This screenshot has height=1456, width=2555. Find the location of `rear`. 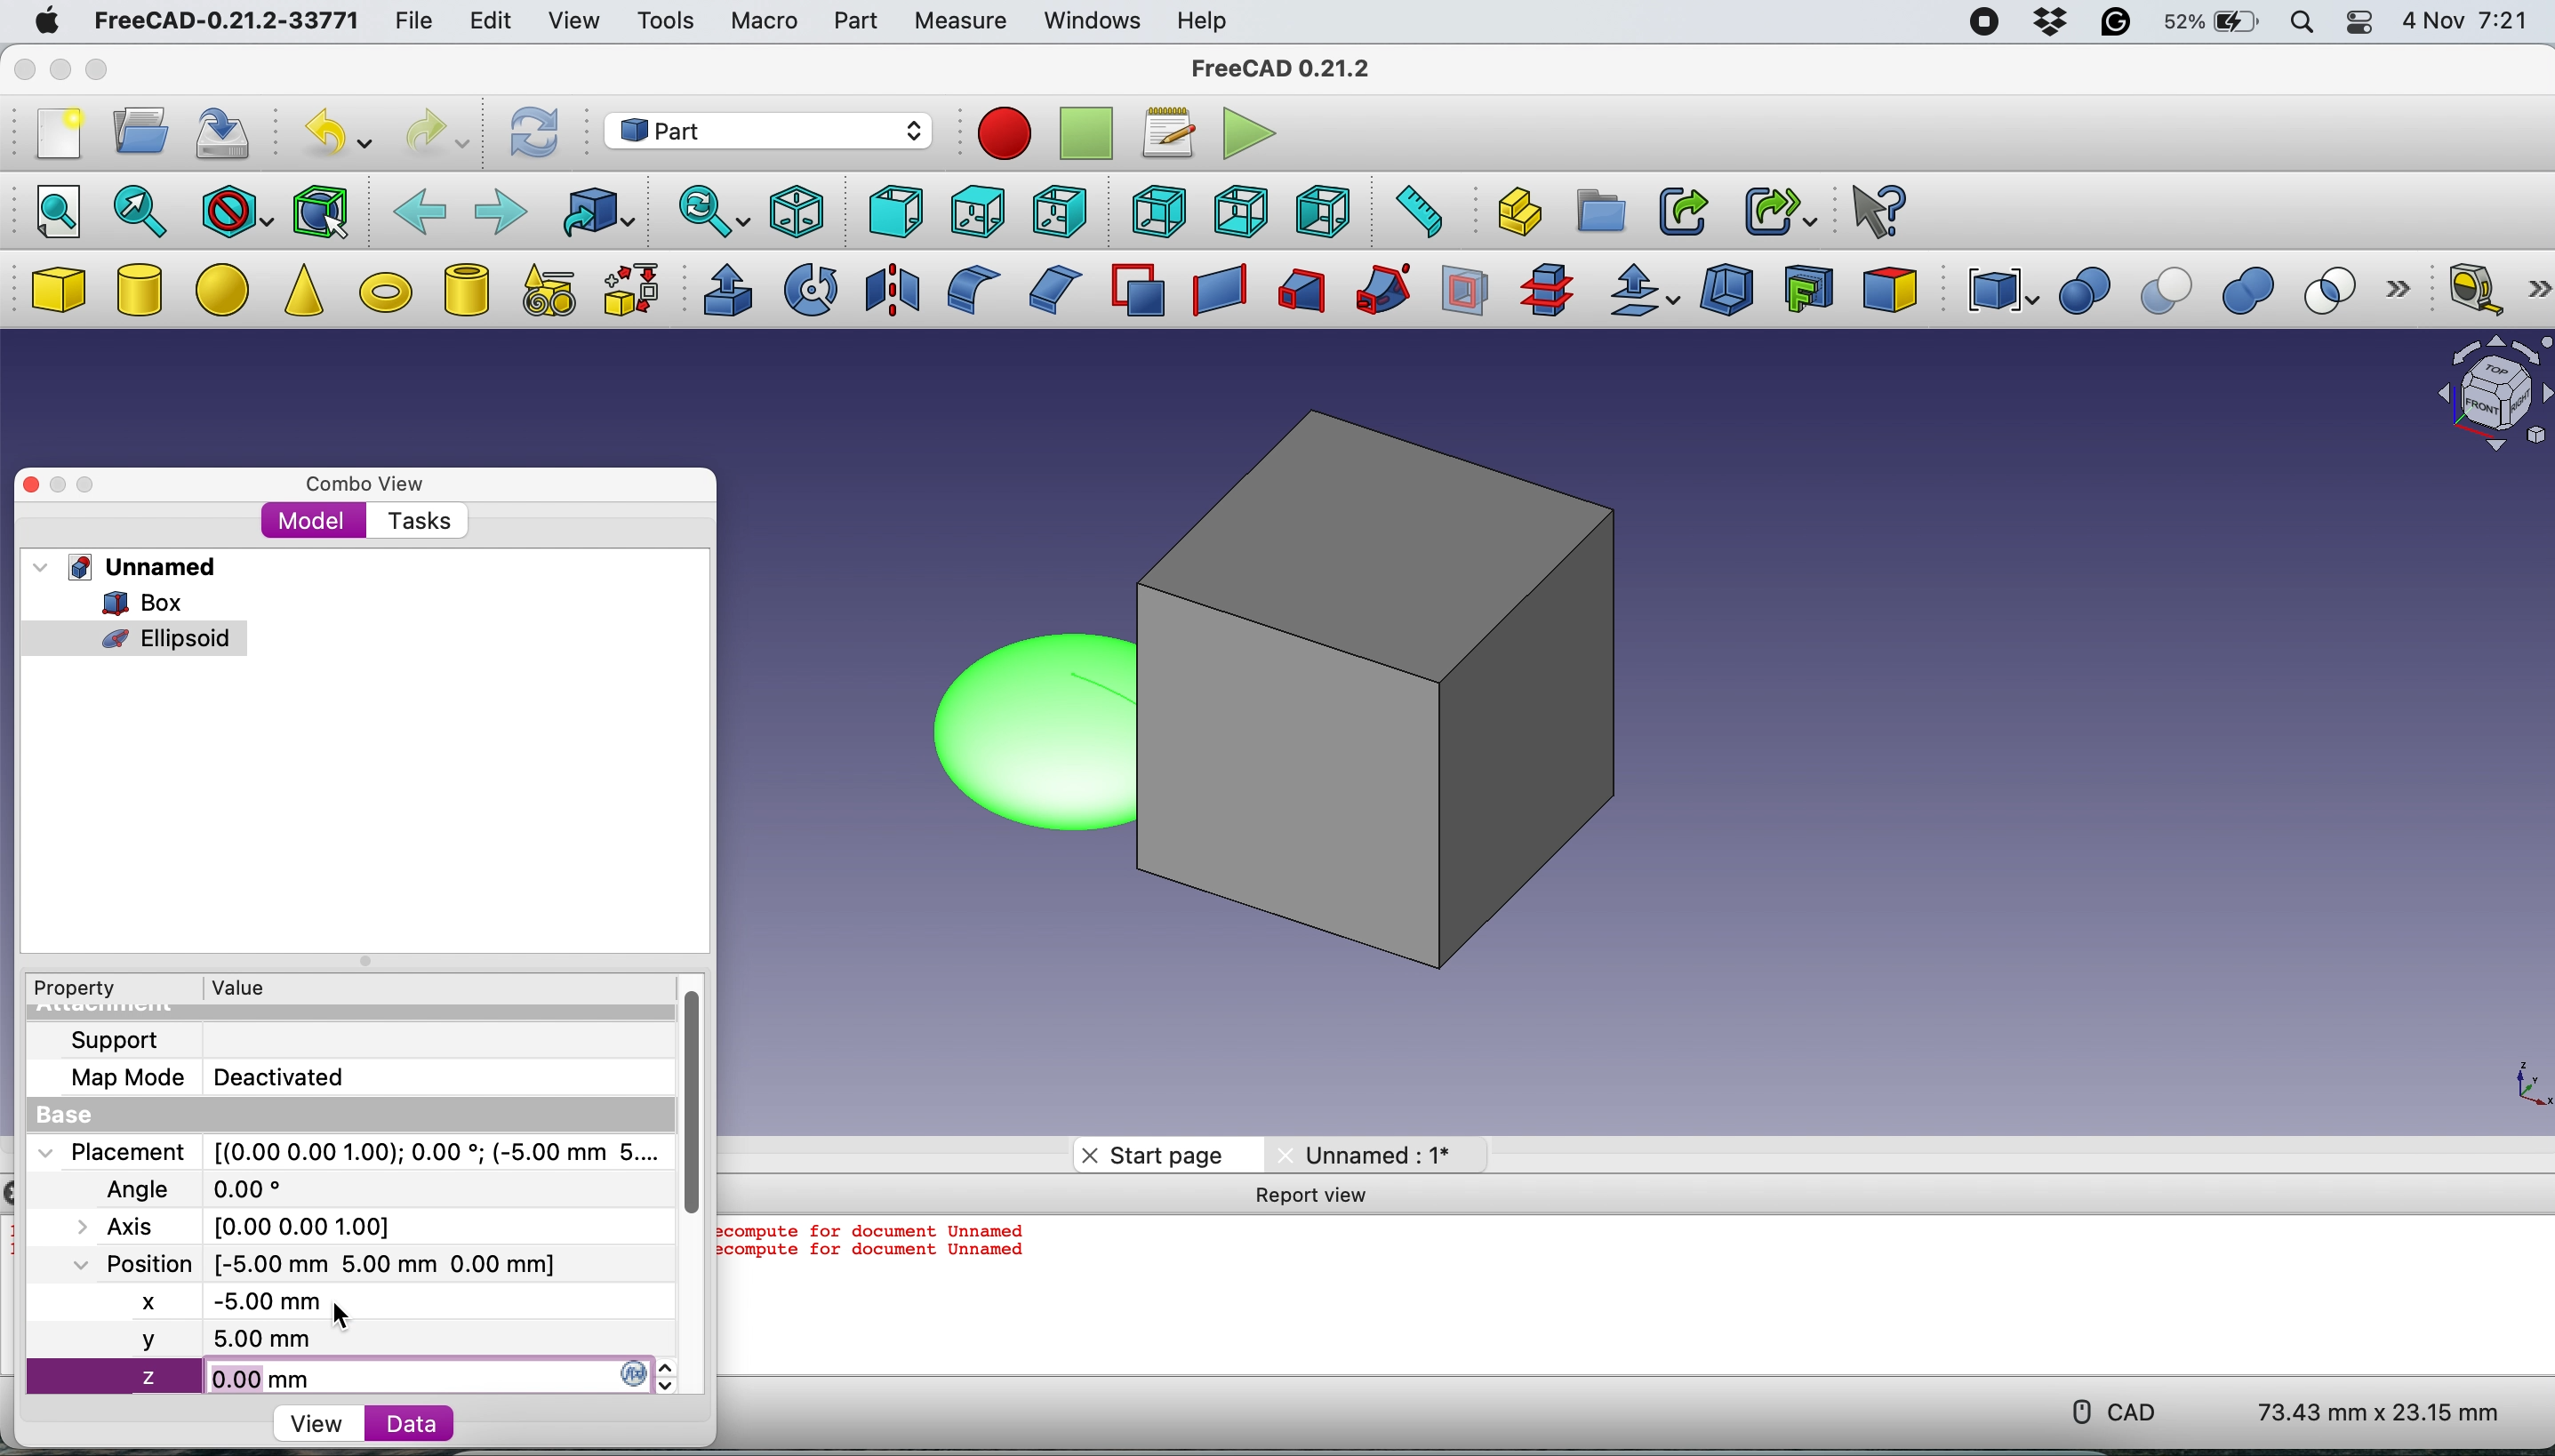

rear is located at coordinates (1155, 211).